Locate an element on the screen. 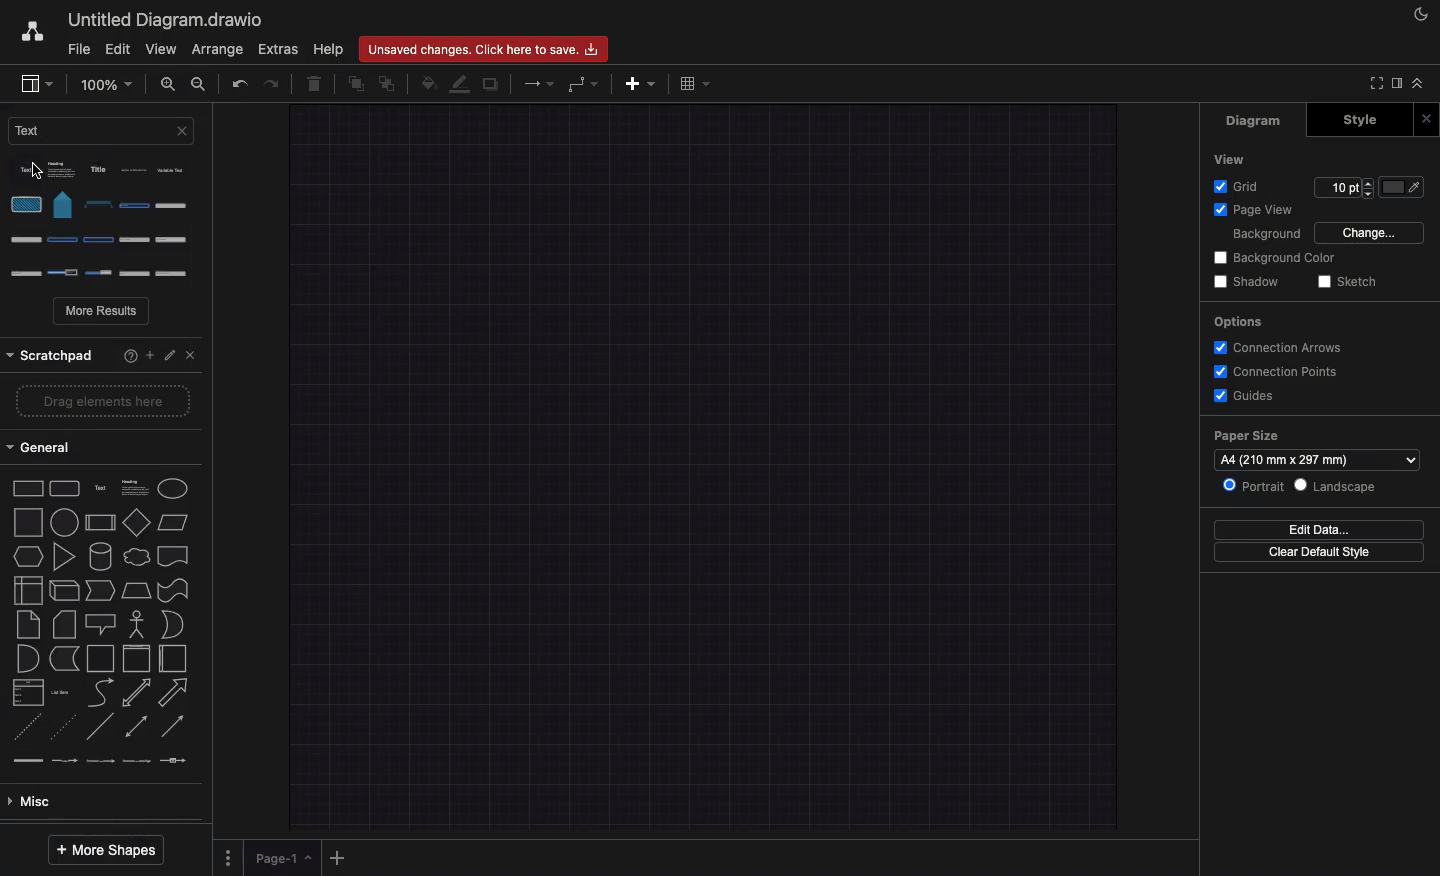  More shapes is located at coordinates (104, 850).